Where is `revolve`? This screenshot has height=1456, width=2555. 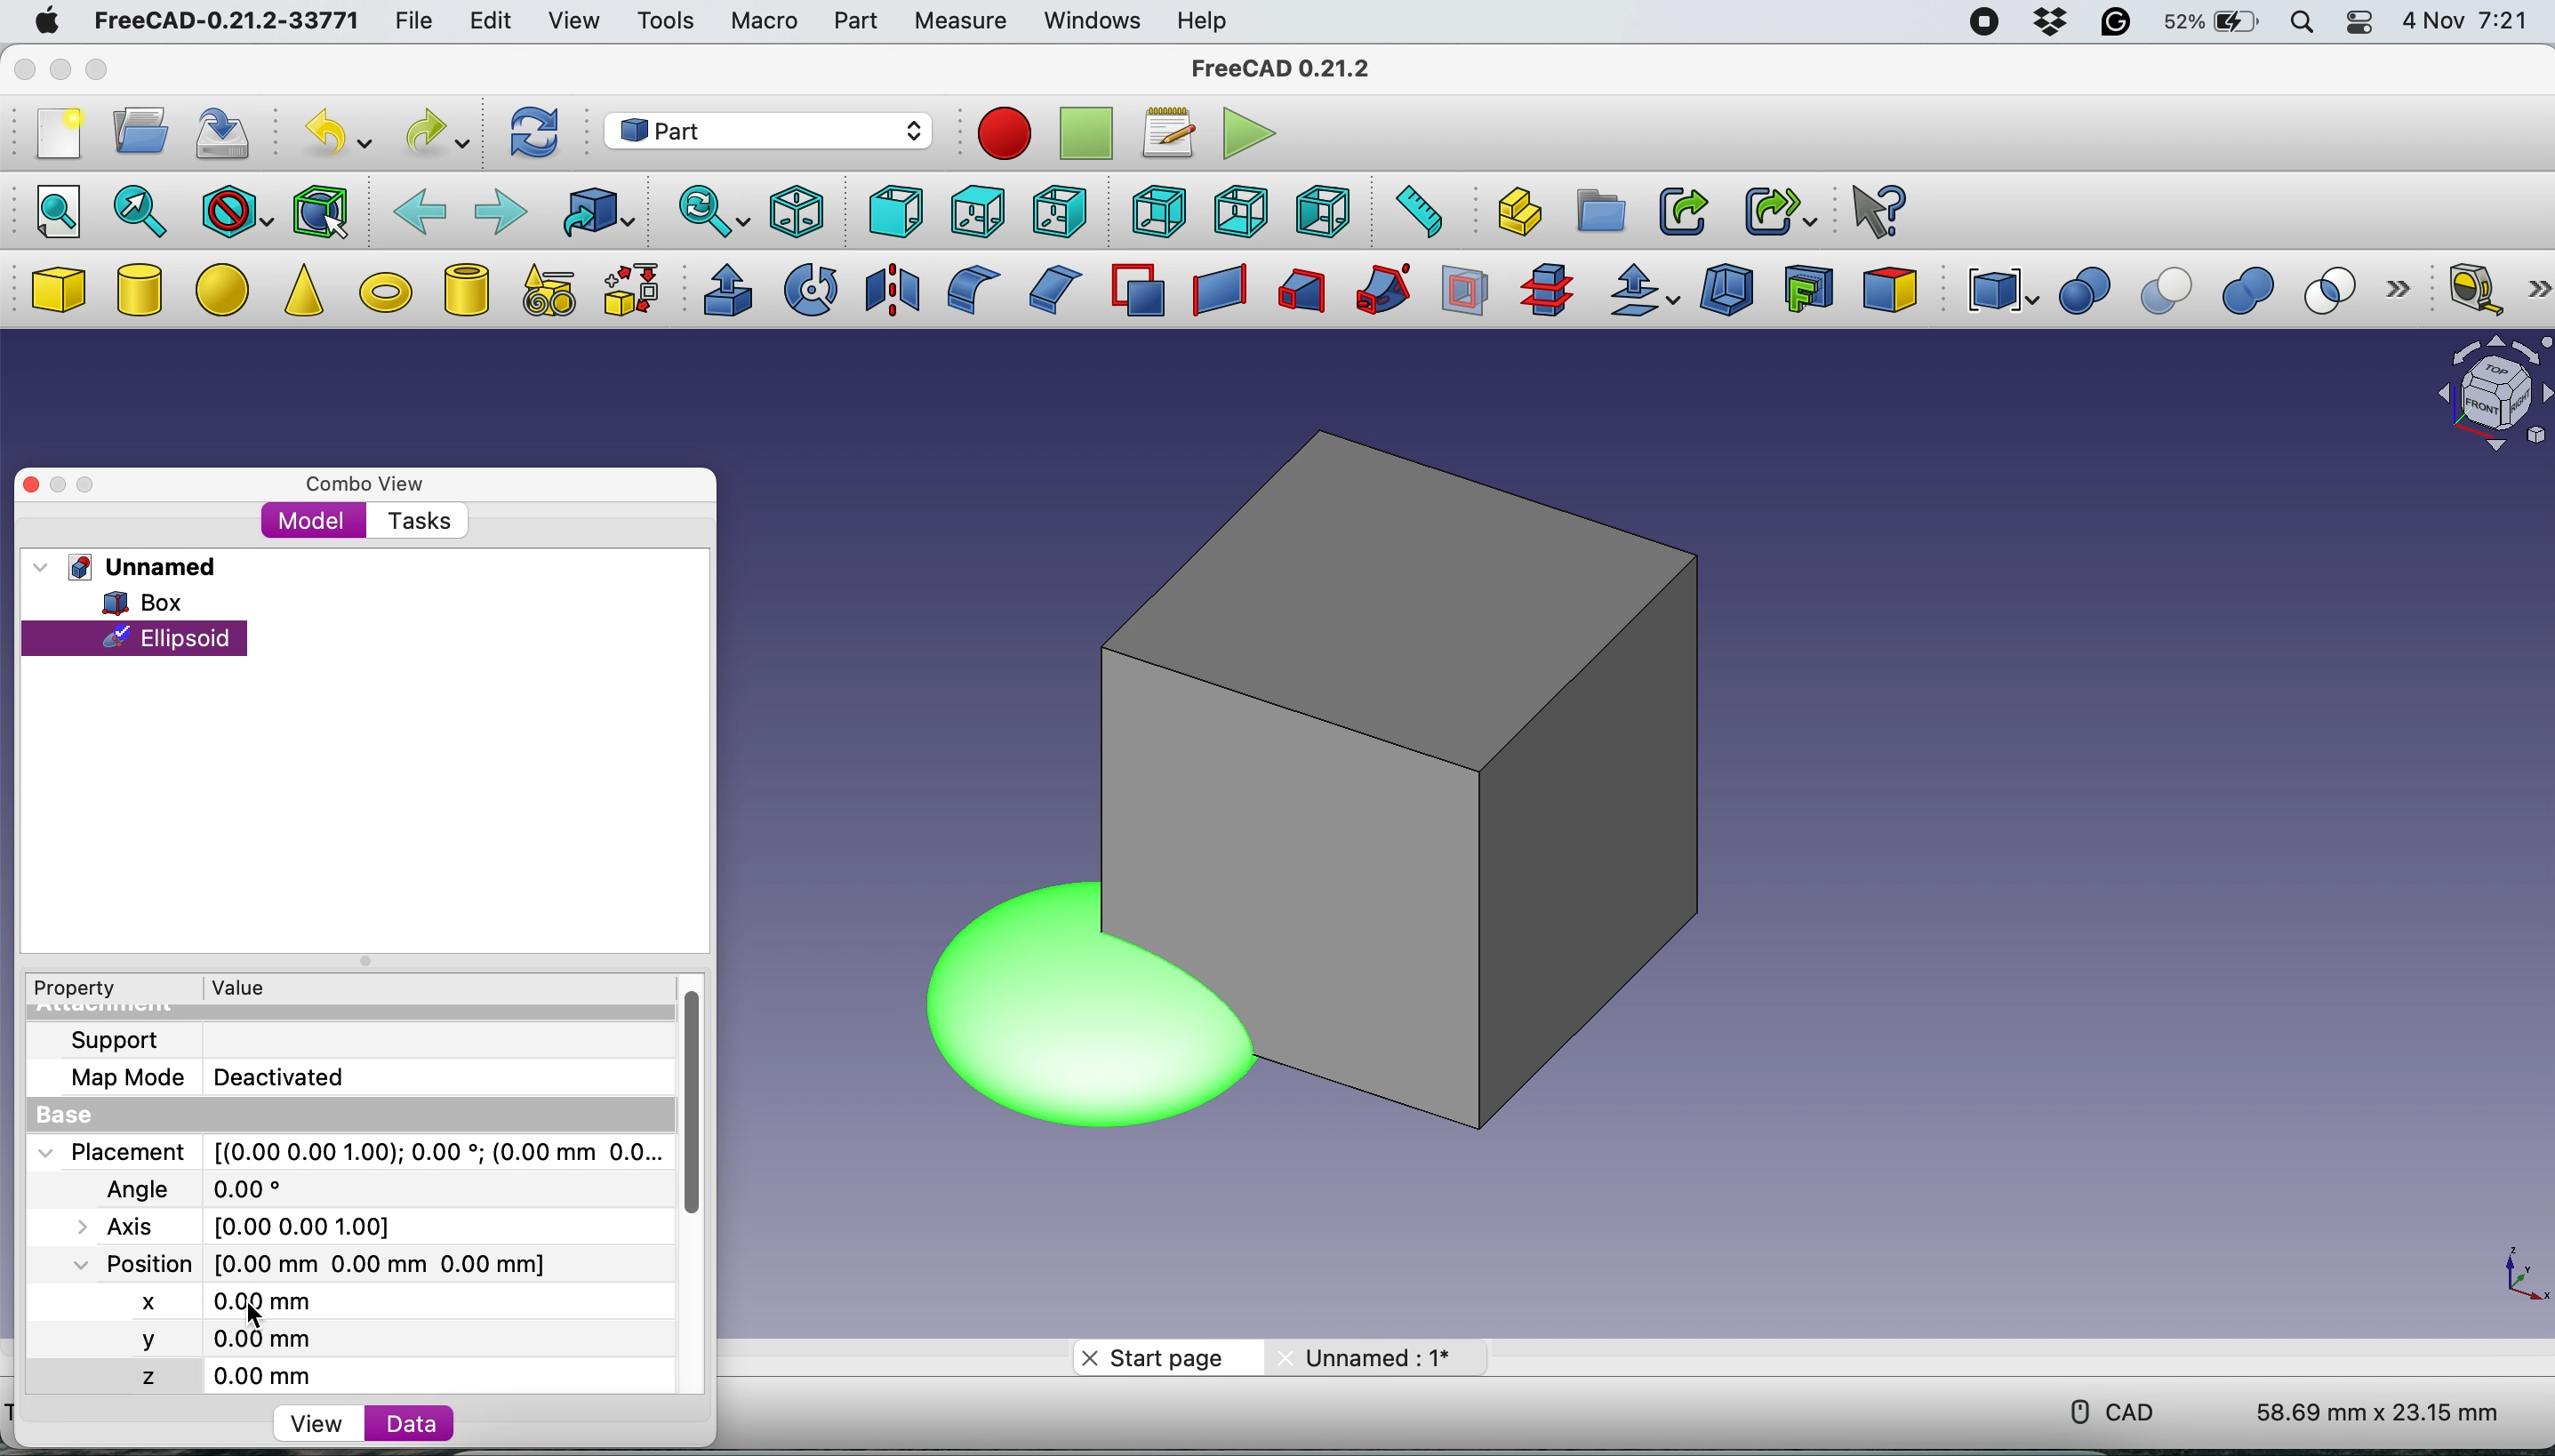 revolve is located at coordinates (813, 288).